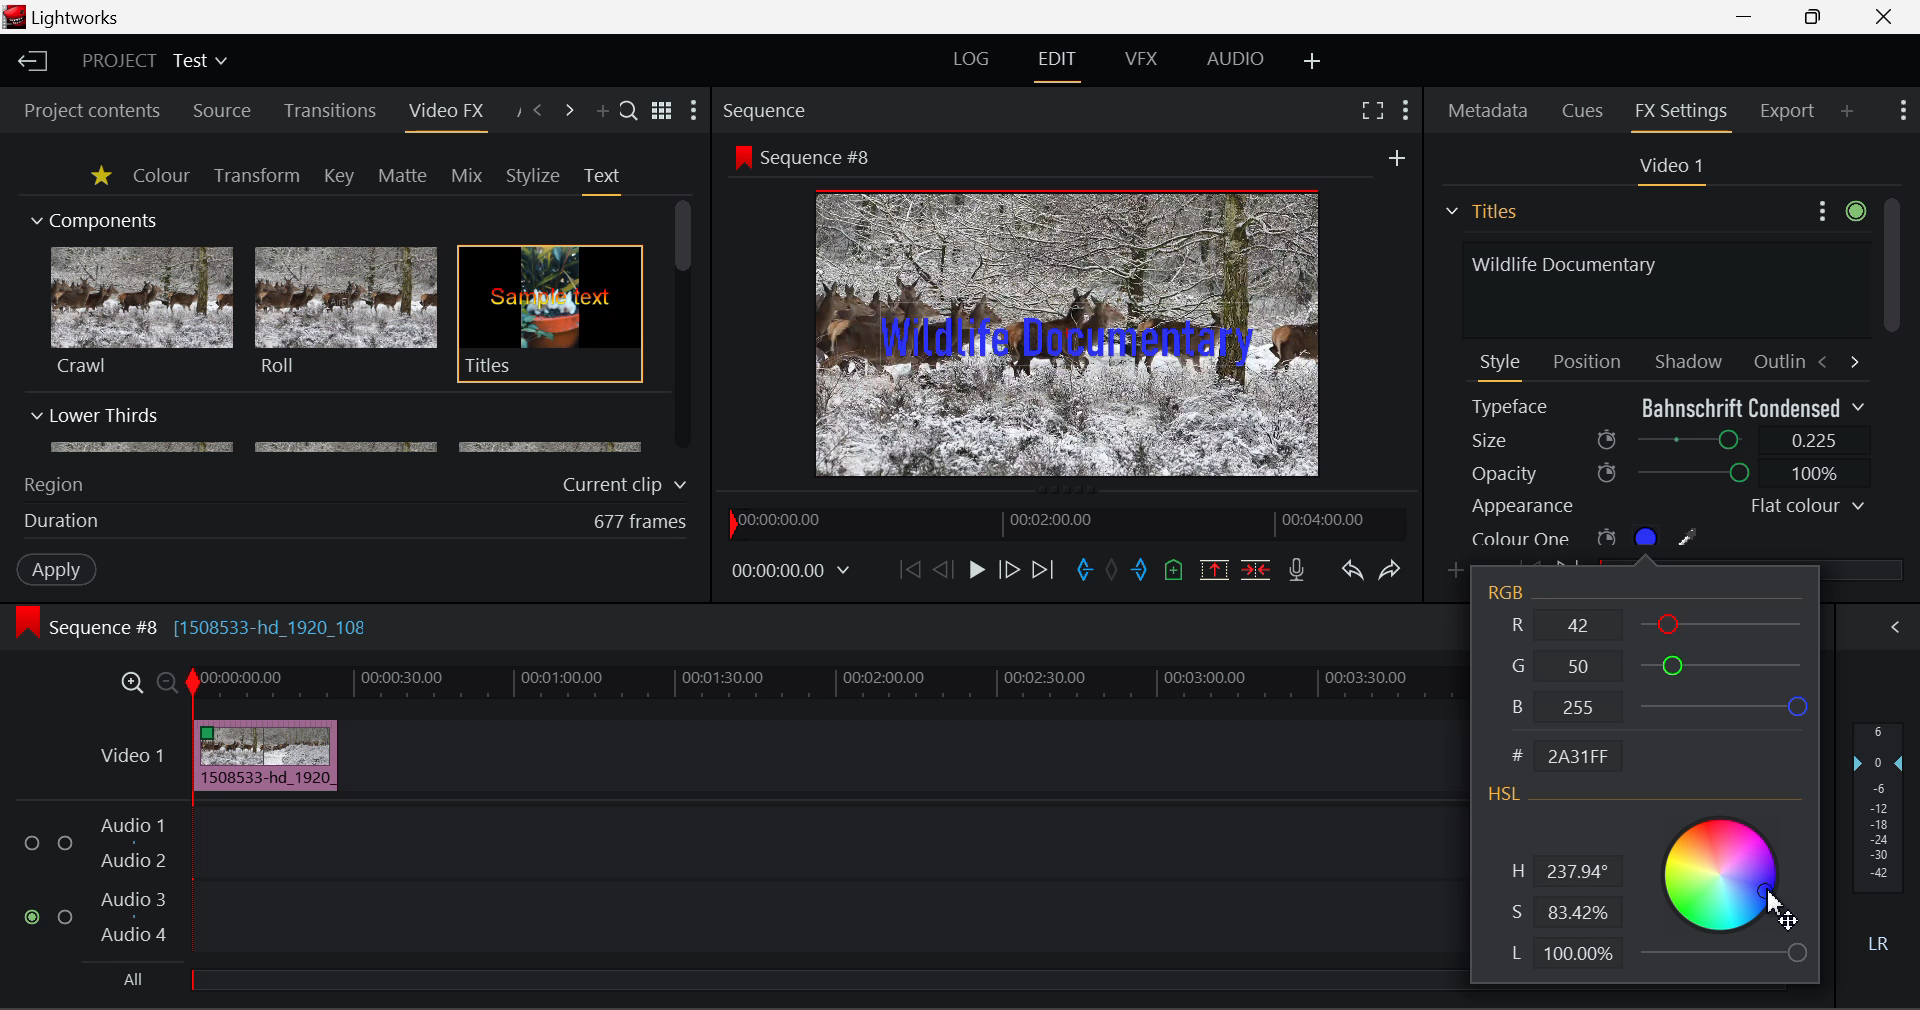 The image size is (1920, 1010). Describe the element at coordinates (1668, 407) in the screenshot. I see `Typeface` at that location.